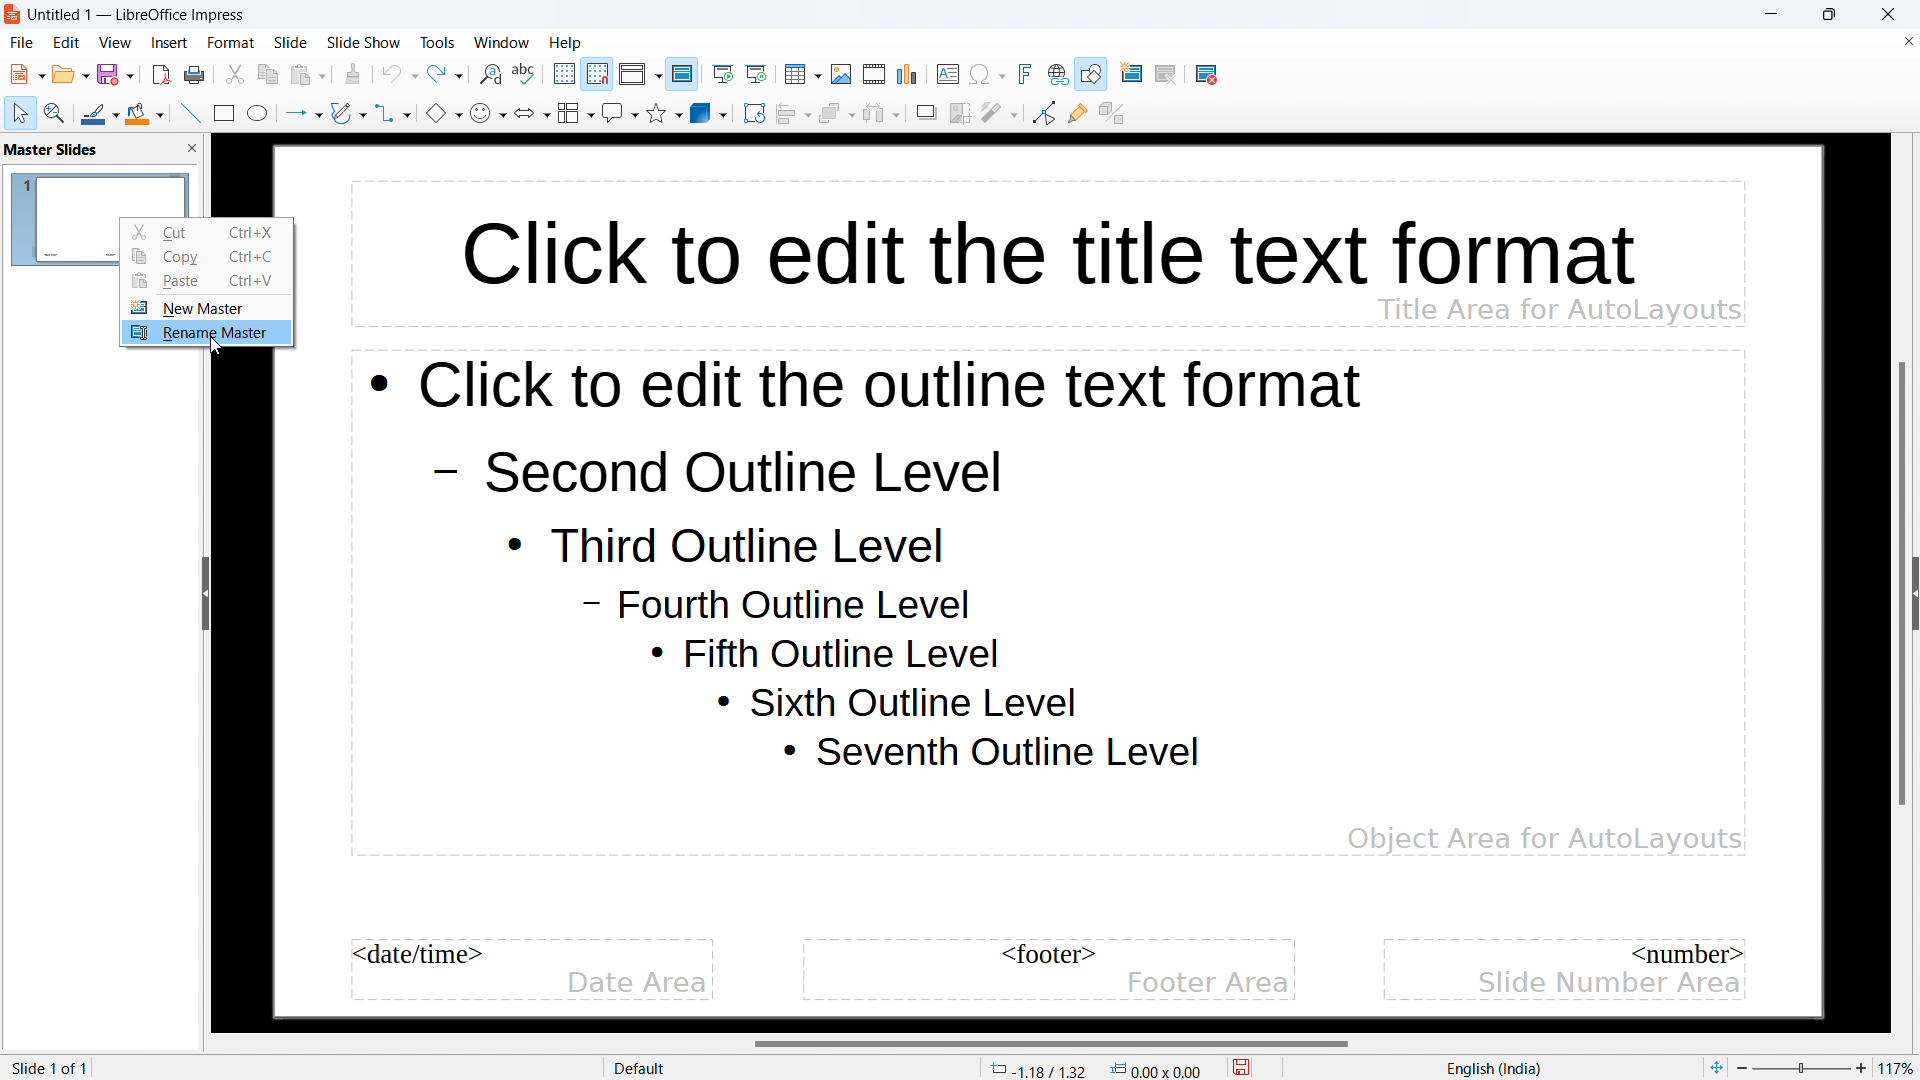 This screenshot has height=1080, width=1920. I want to click on paste, so click(307, 75).